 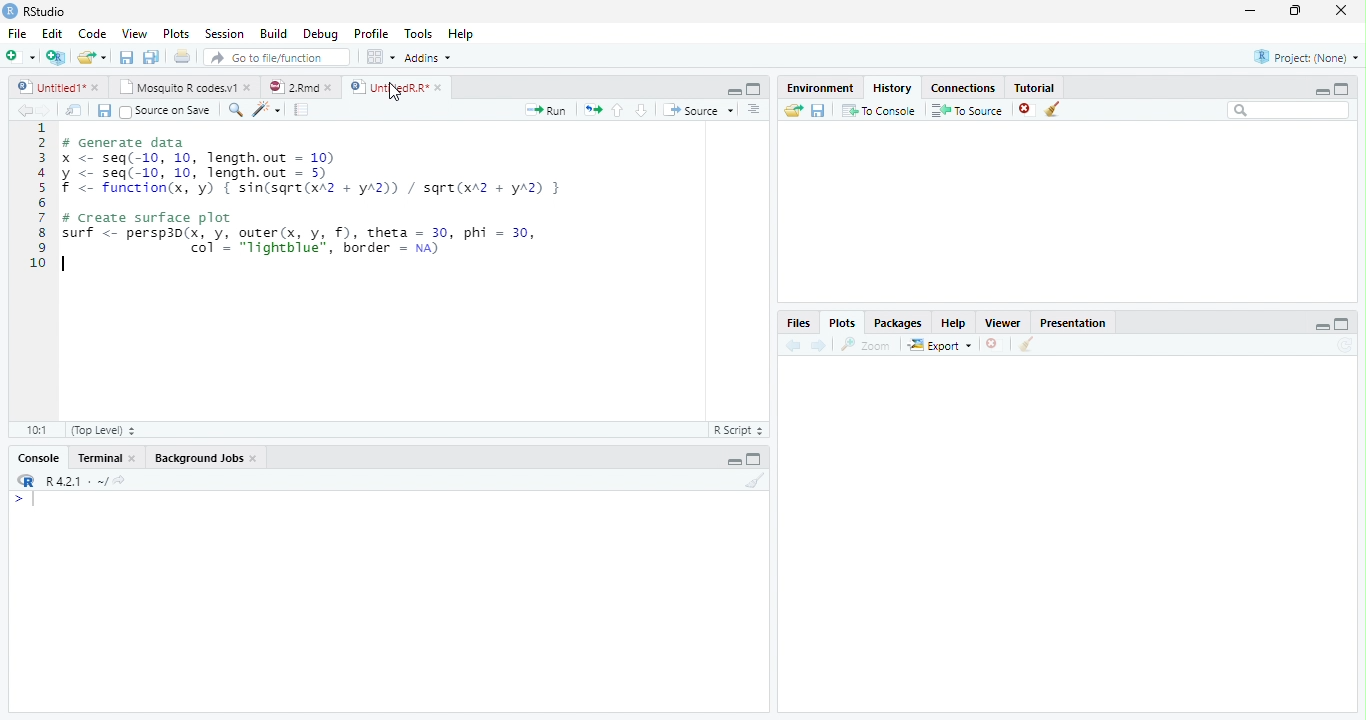 I want to click on close, so click(x=438, y=87).